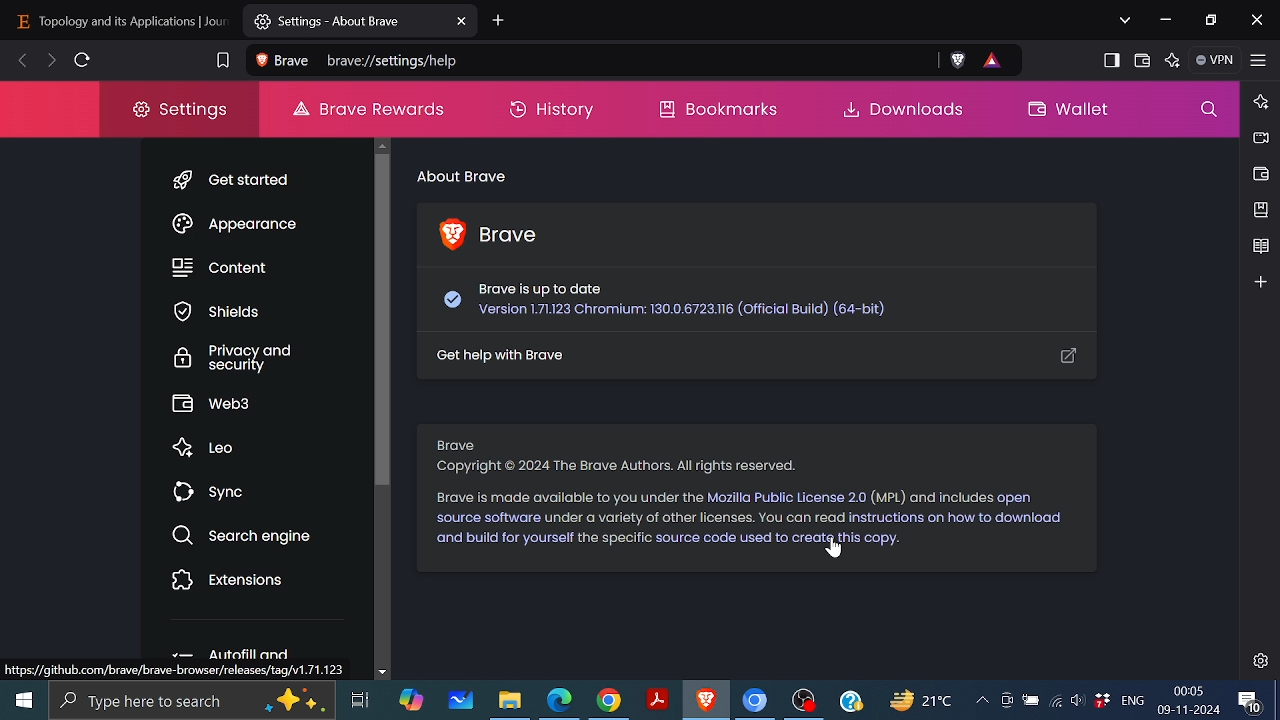 The height and width of the screenshot is (720, 1280). Describe the element at coordinates (990, 60) in the screenshot. I see `Brave Rewards` at that location.